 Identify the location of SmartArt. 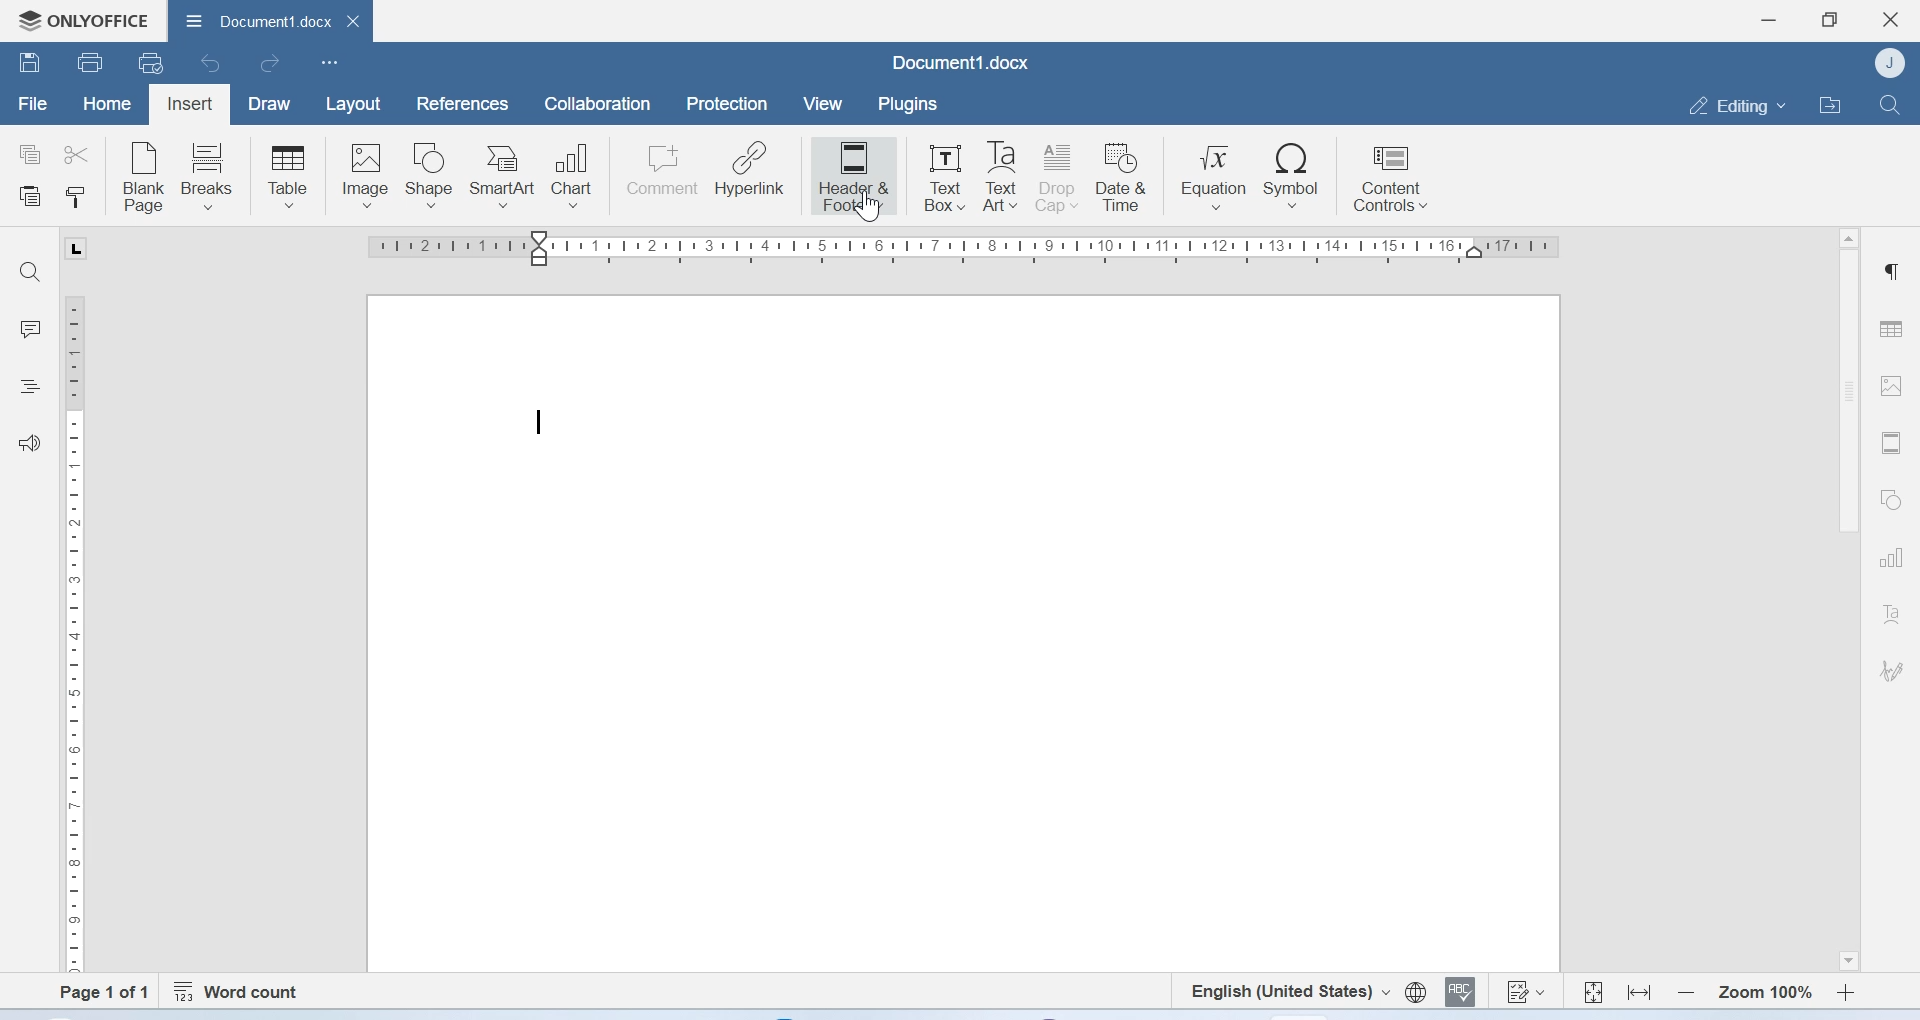
(507, 172).